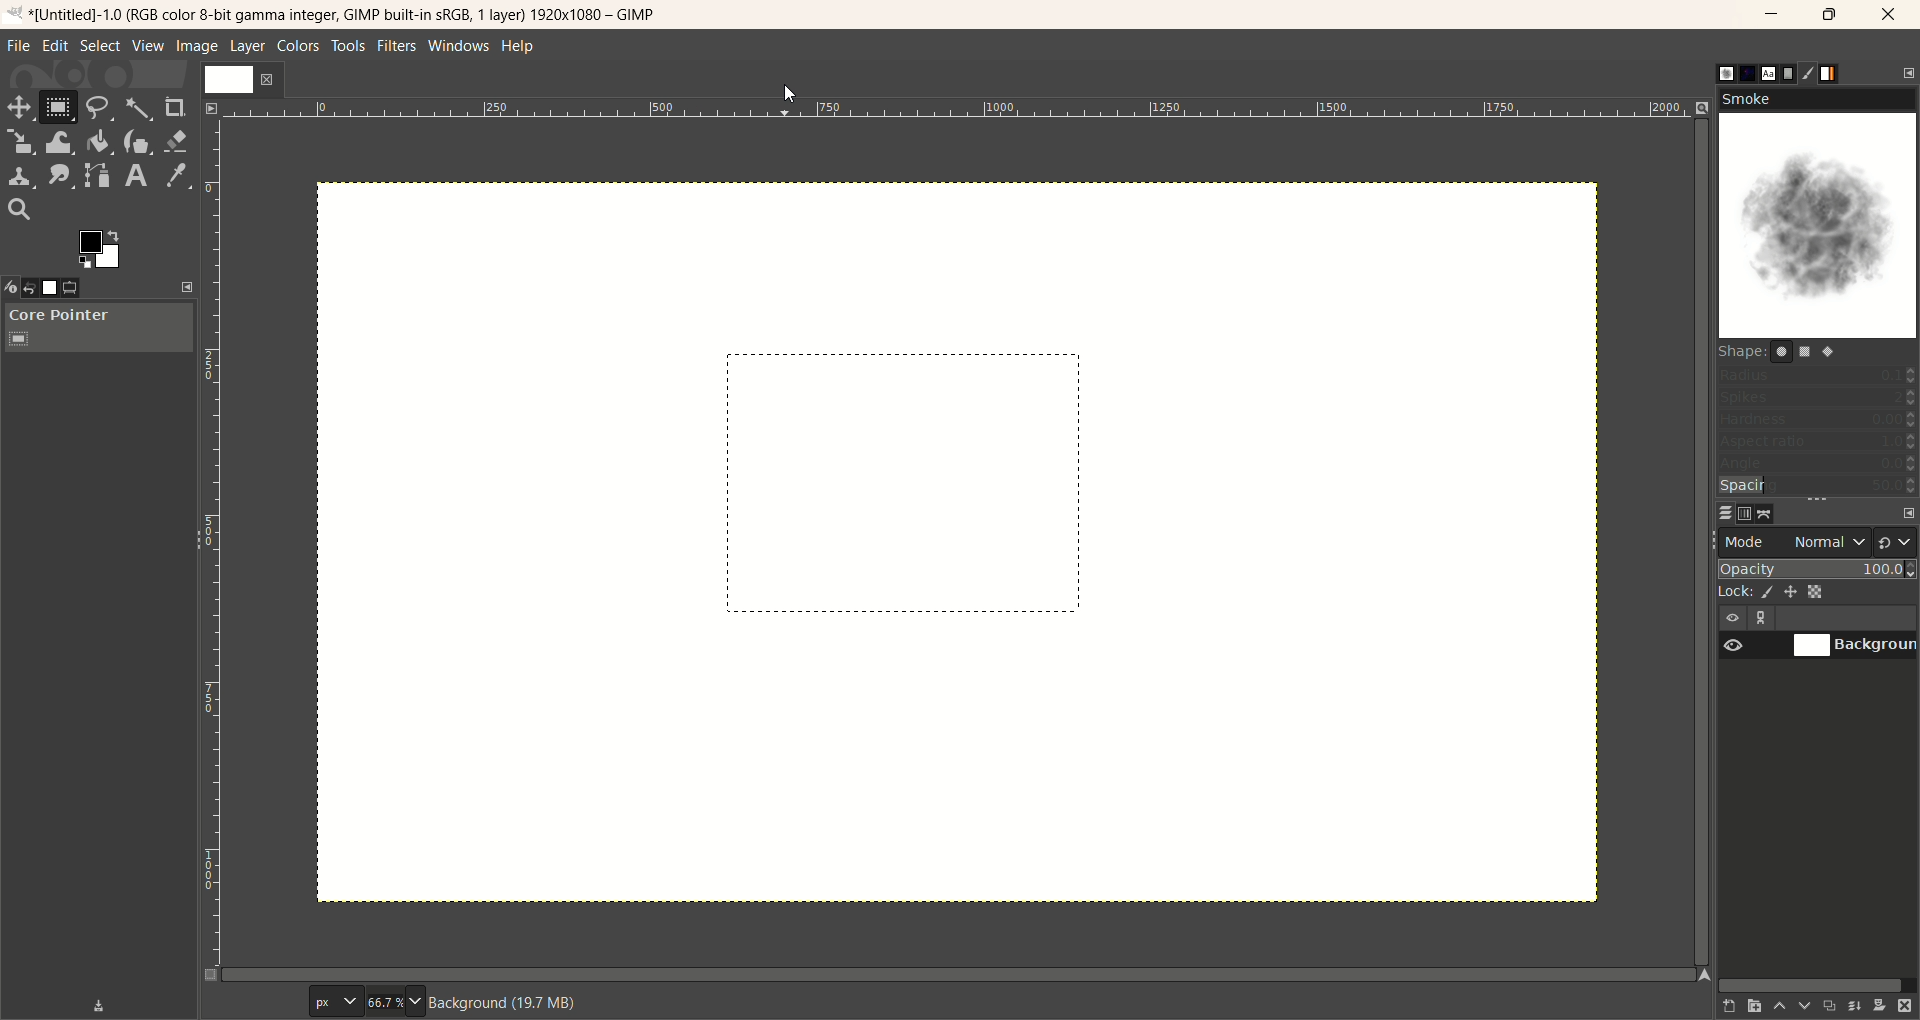  I want to click on scale bar, so click(956, 112).